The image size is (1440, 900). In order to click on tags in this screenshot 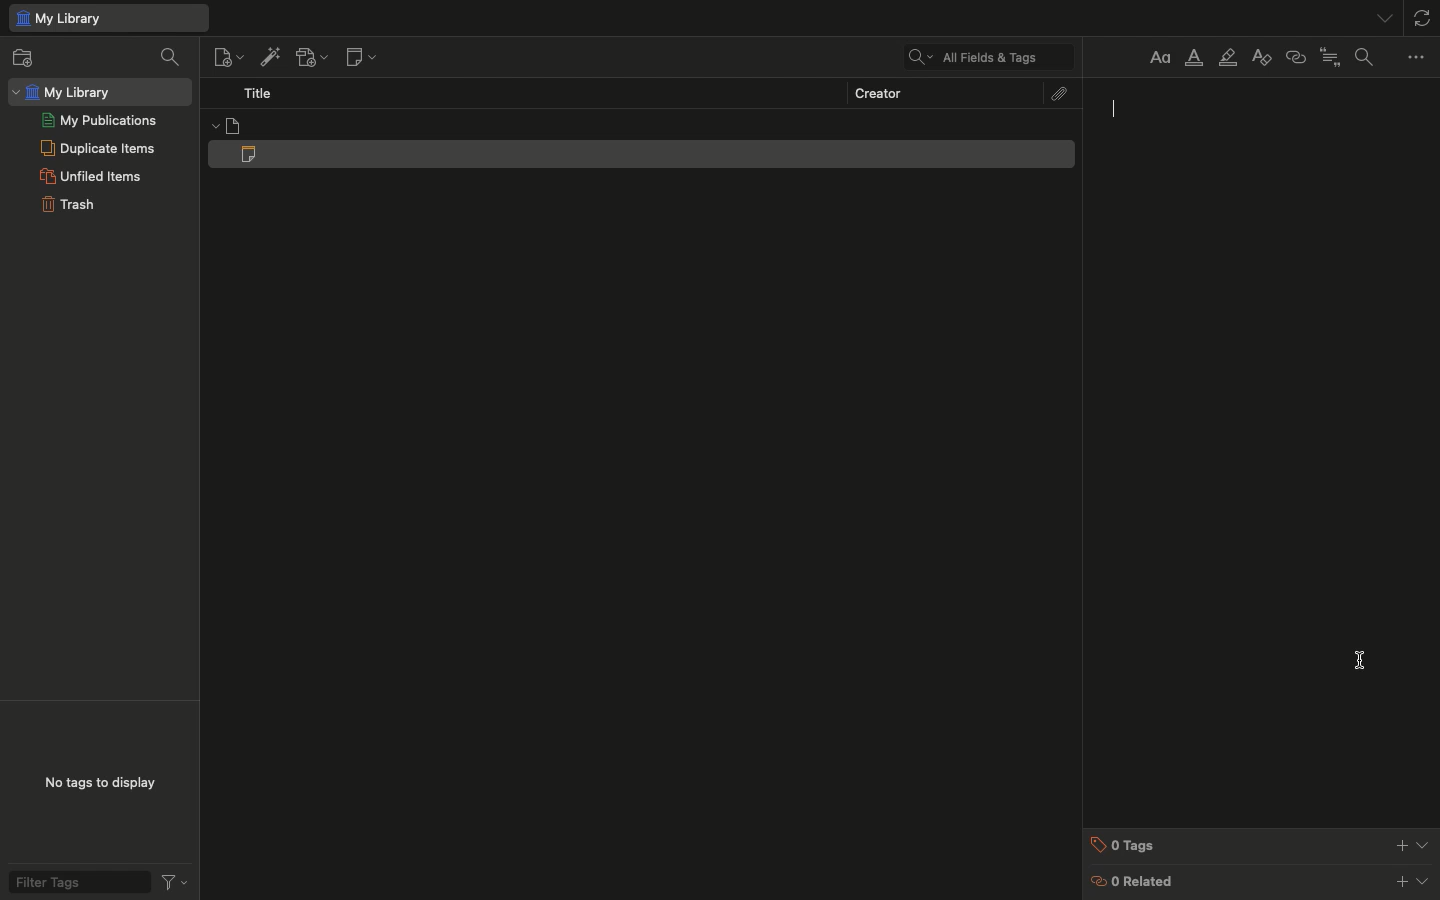, I will do `click(1262, 844)`.